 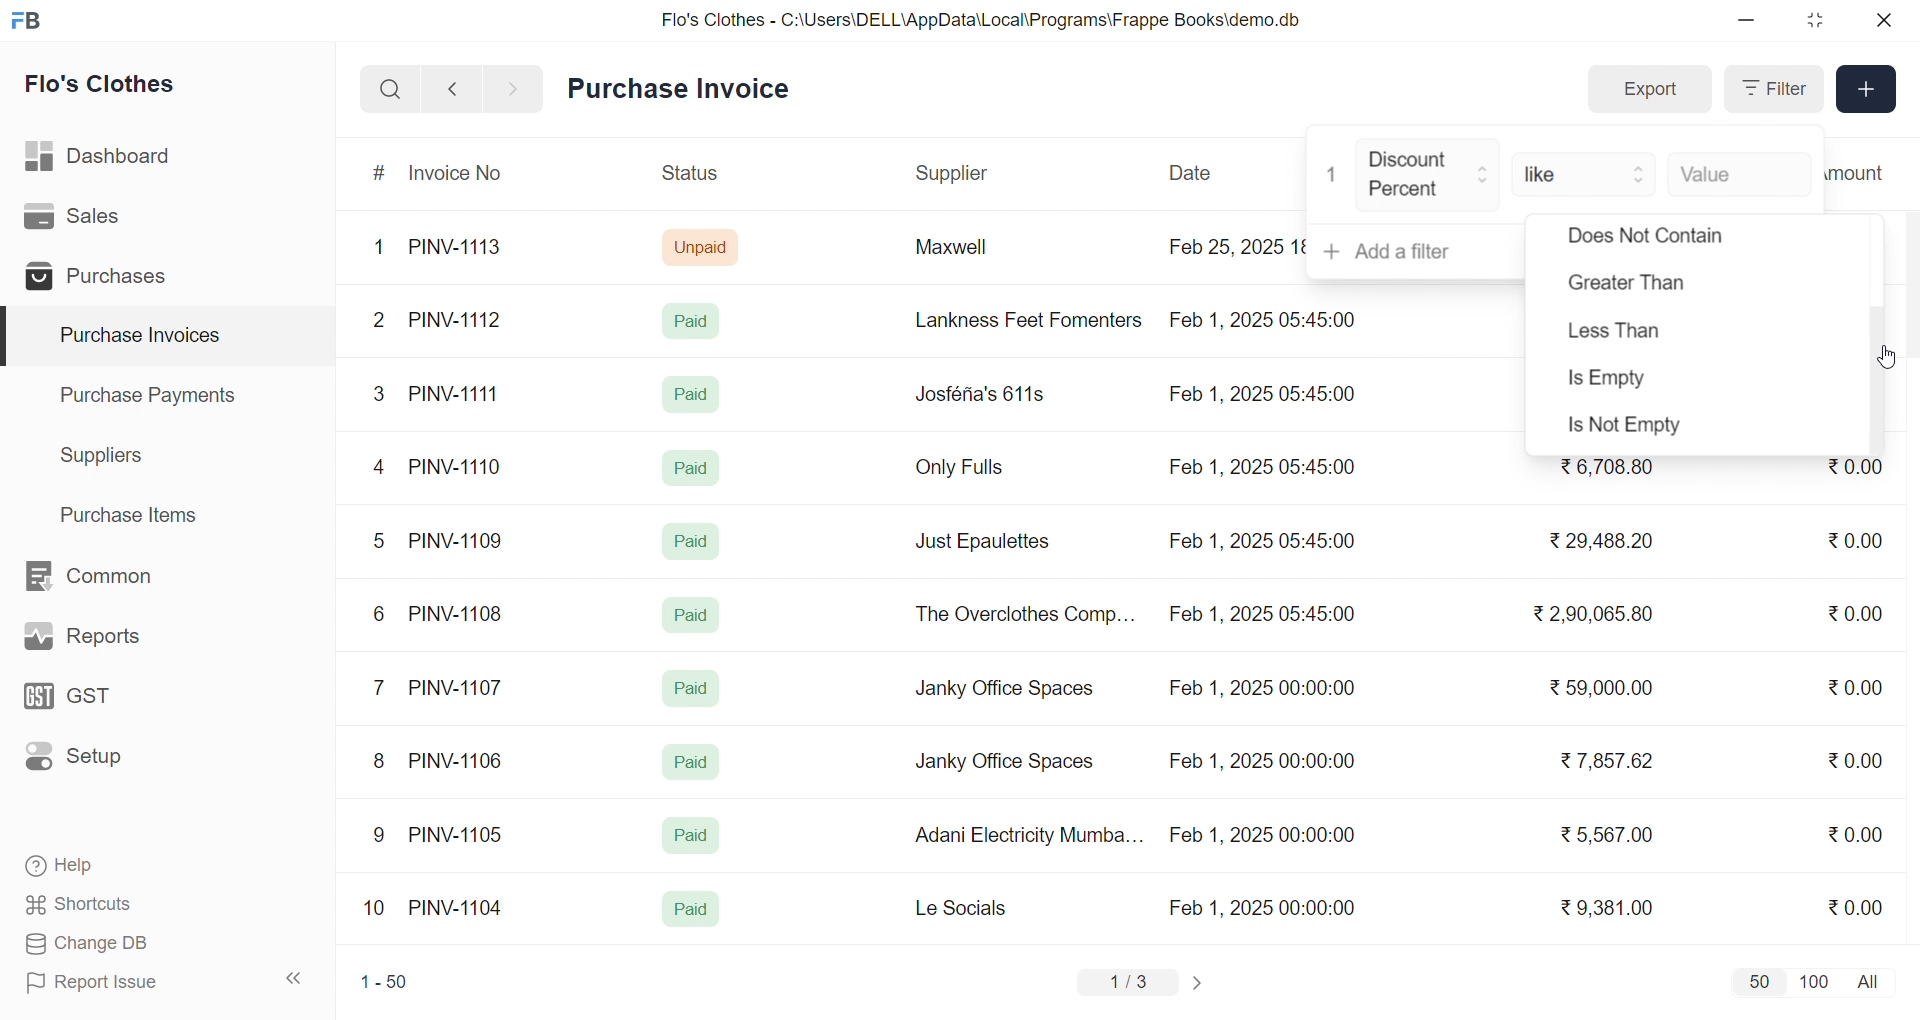 I want to click on The Overclothes Comp..., so click(x=1022, y=613).